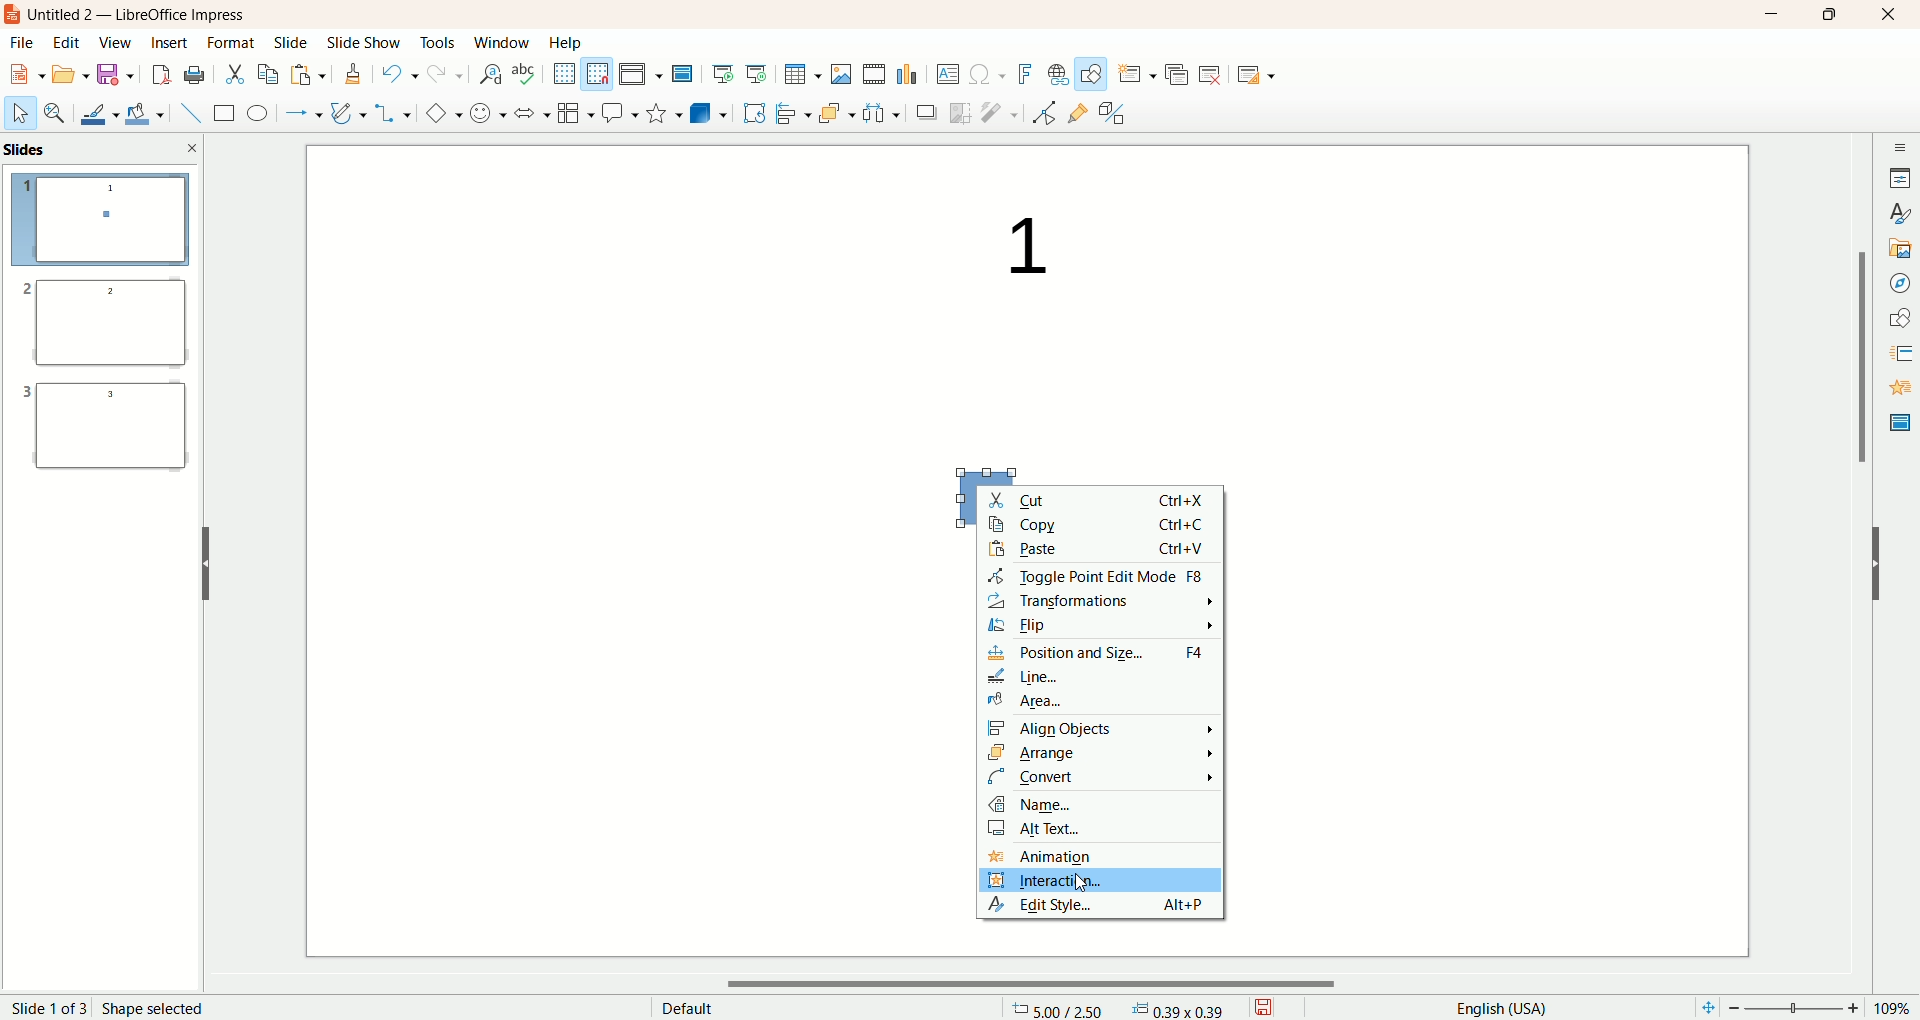  Describe the element at coordinates (986, 75) in the screenshot. I see `special character` at that location.